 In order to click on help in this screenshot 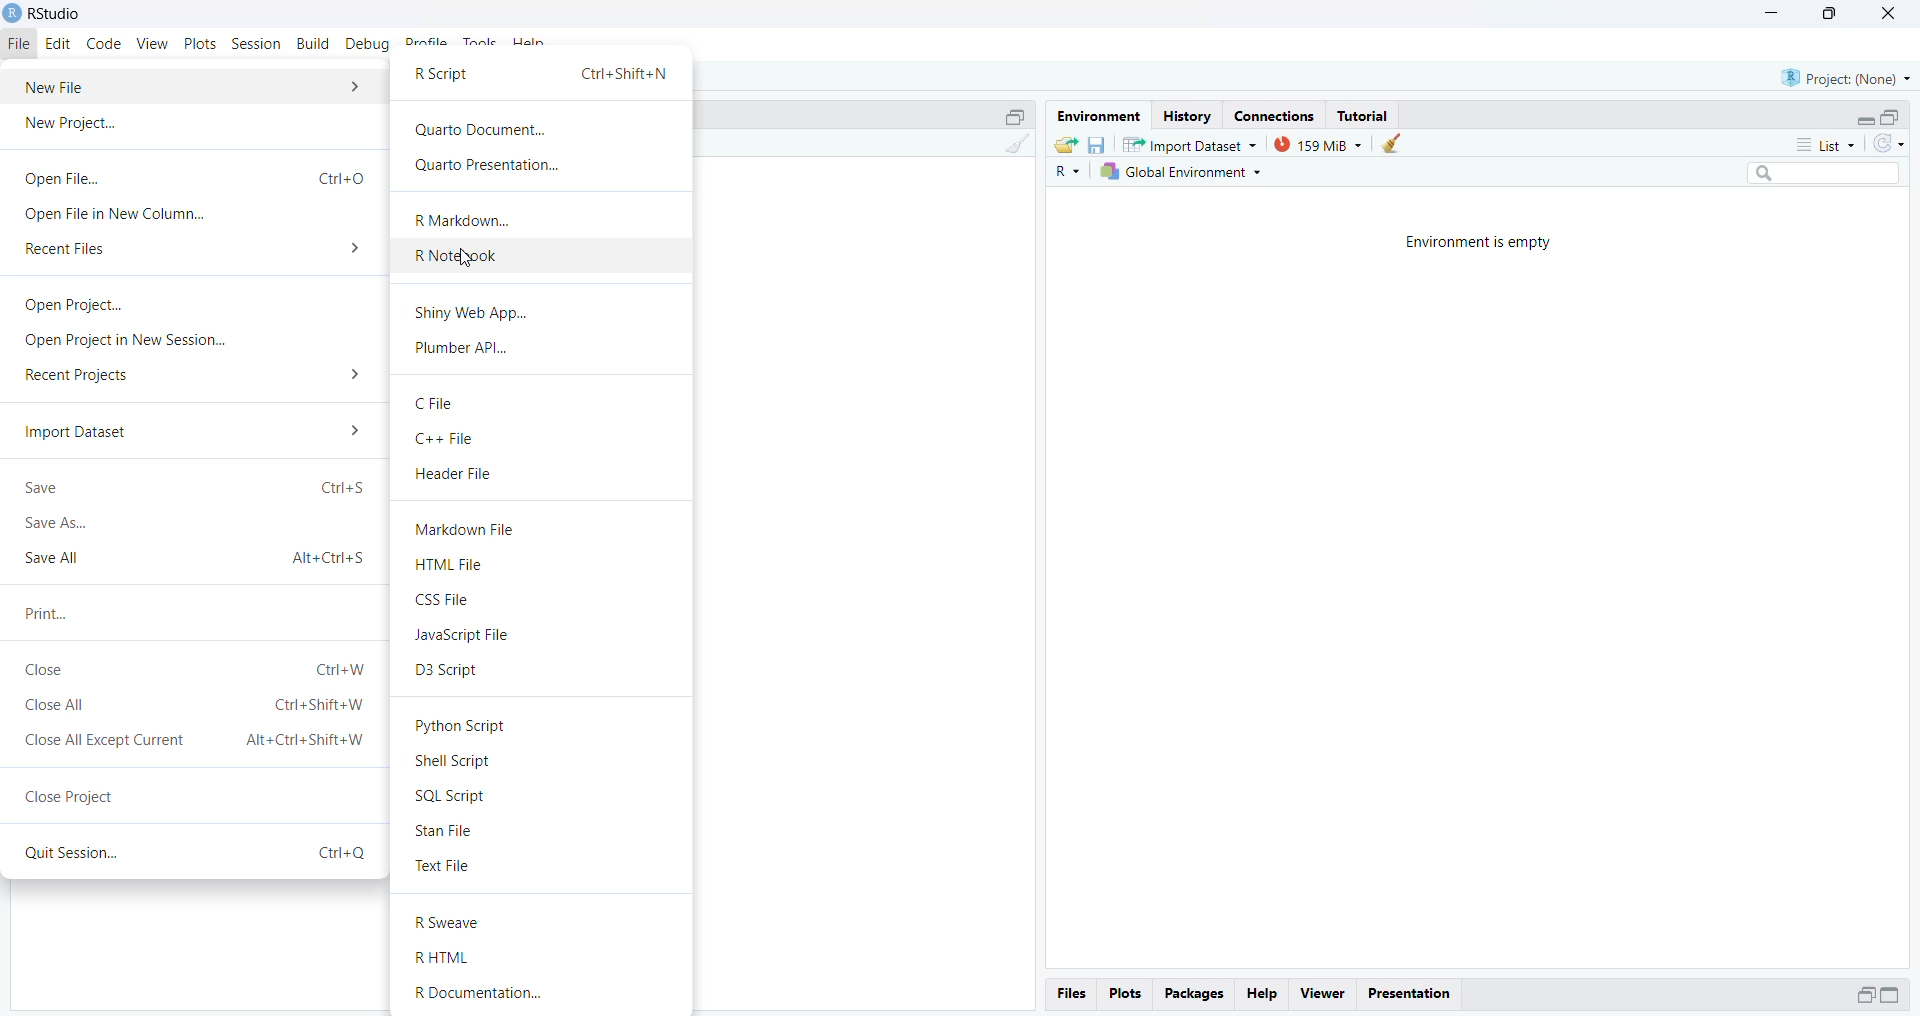, I will do `click(531, 44)`.